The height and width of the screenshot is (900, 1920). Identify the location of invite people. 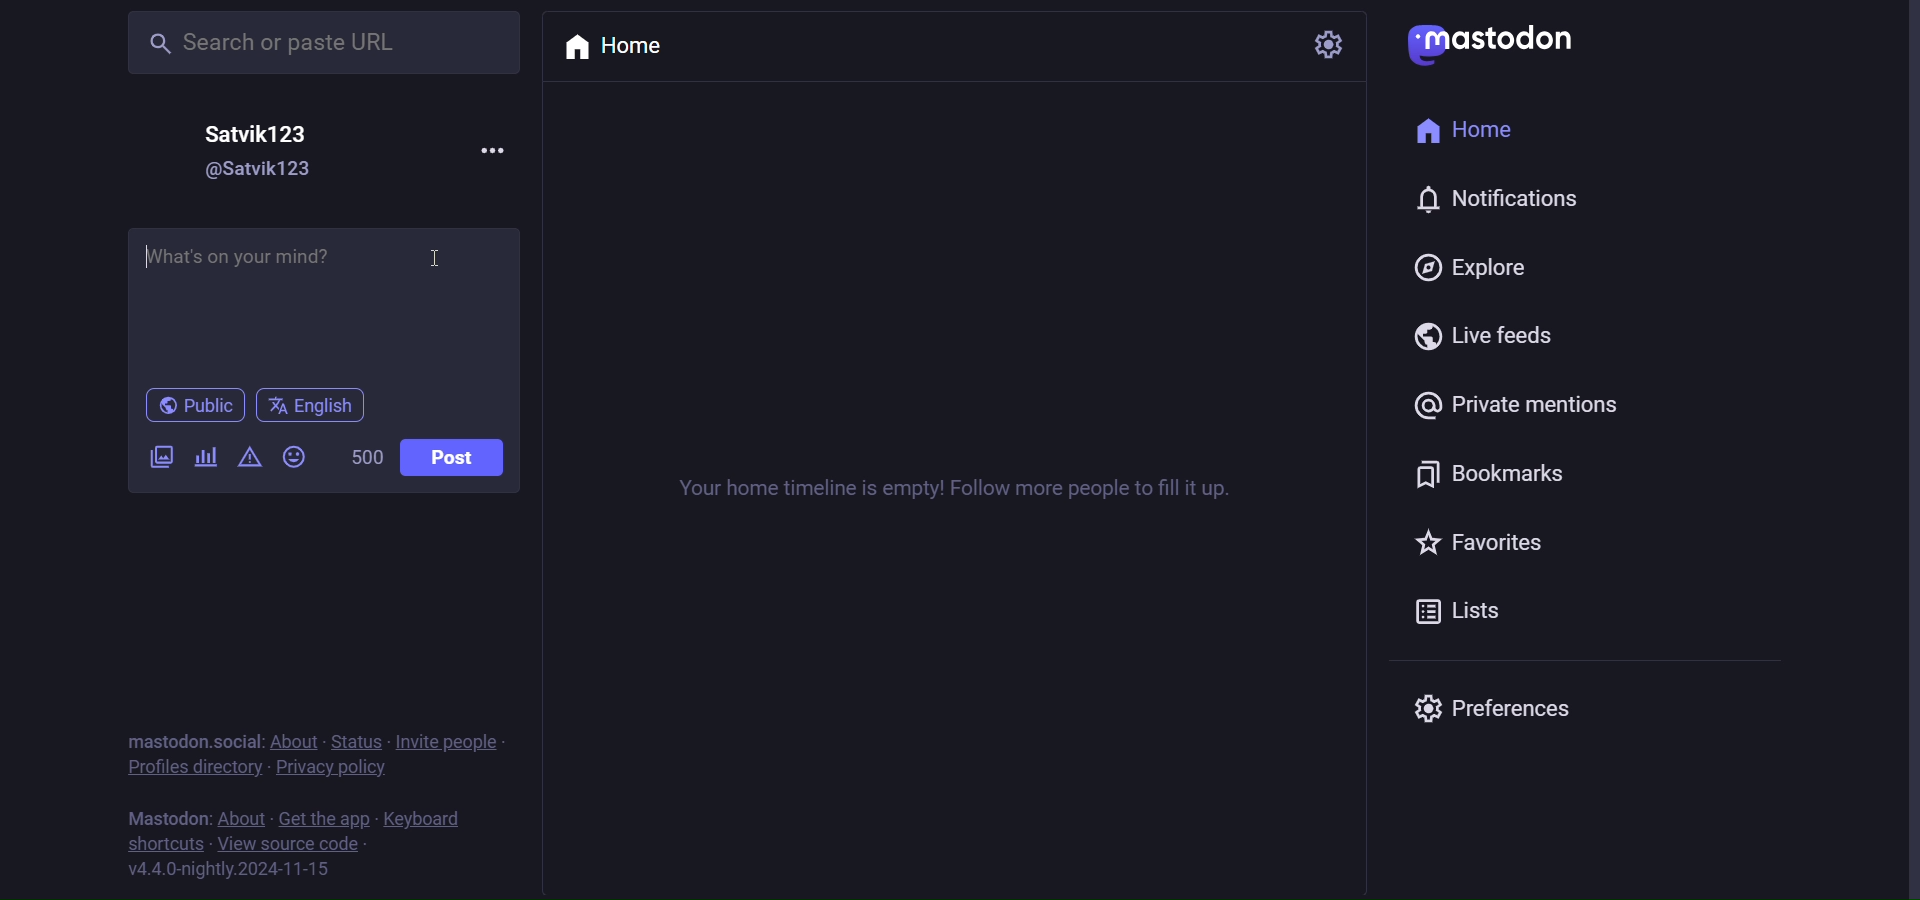
(455, 742).